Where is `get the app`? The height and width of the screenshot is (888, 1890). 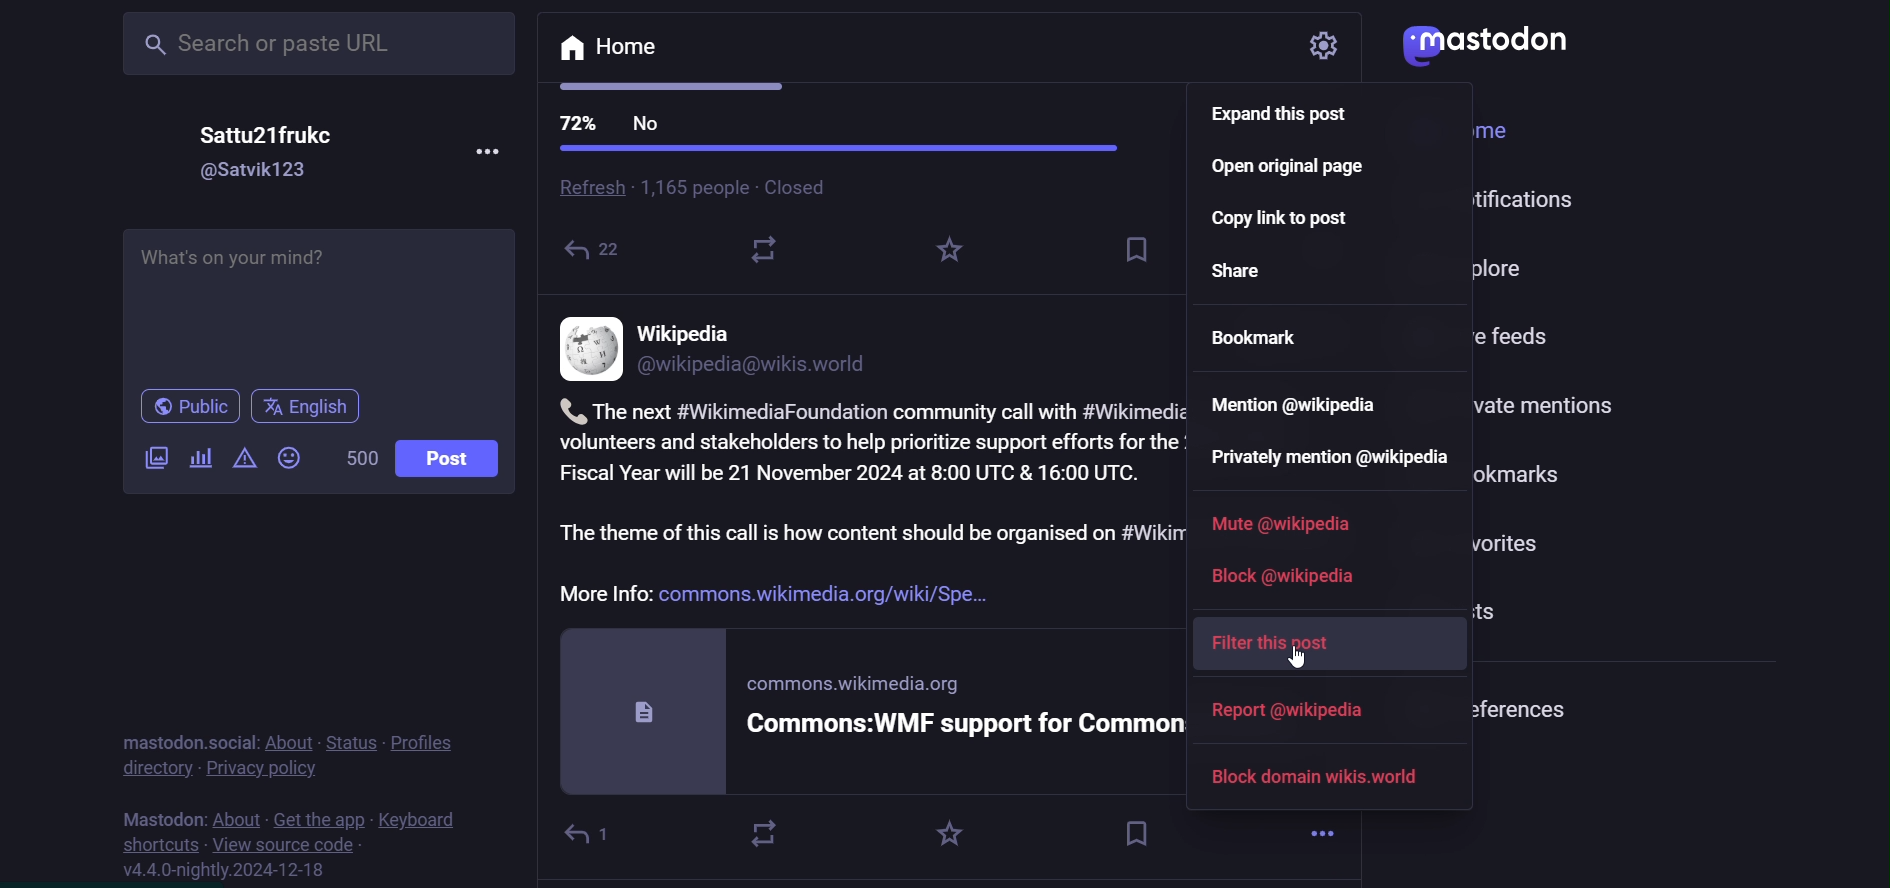
get the app is located at coordinates (326, 819).